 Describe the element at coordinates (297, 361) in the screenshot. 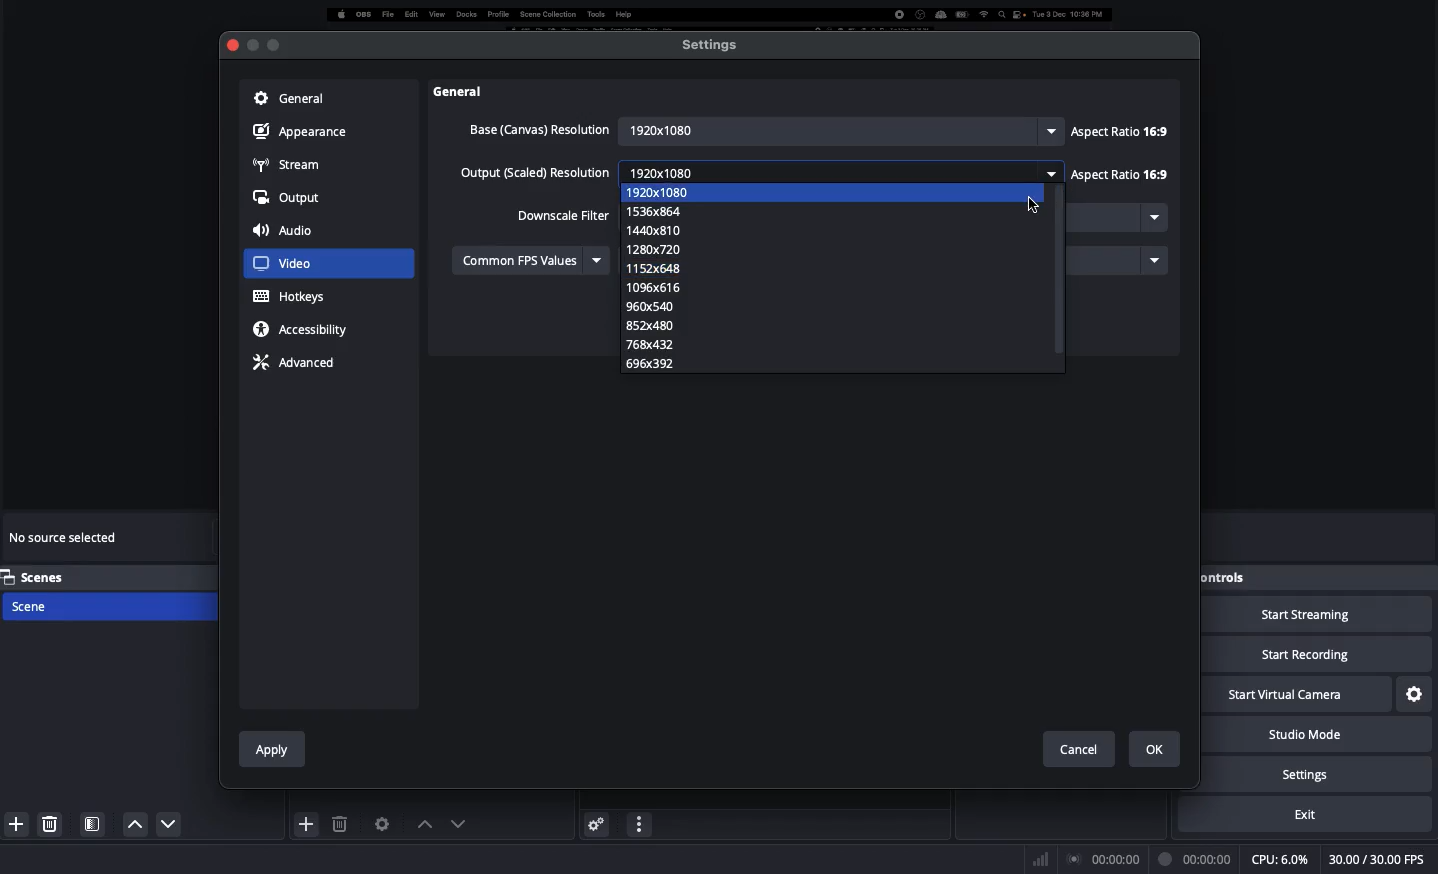

I see `Advance` at that location.